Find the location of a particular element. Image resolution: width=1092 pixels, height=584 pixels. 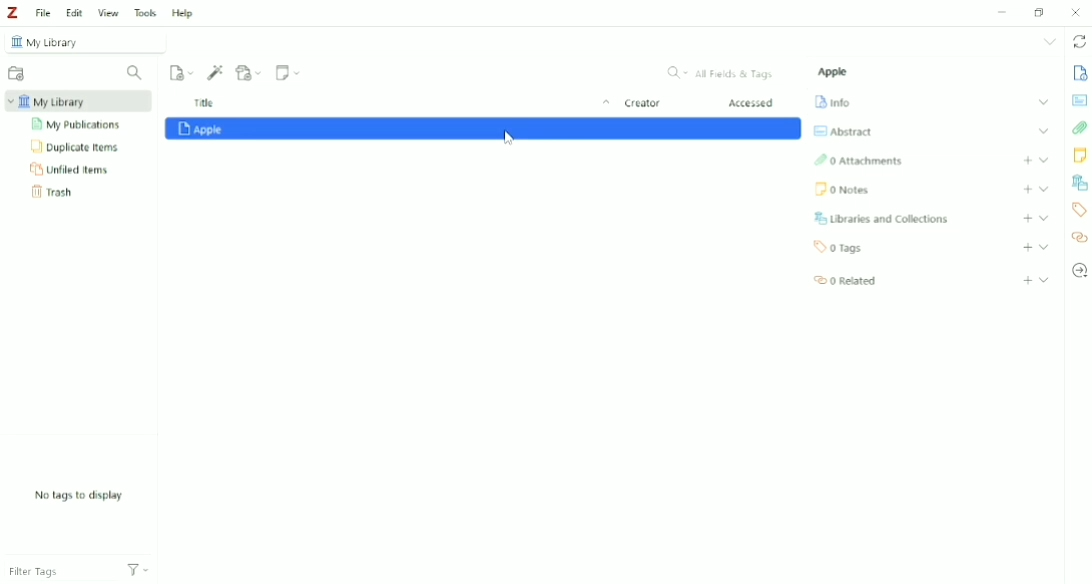

Filter Tags is located at coordinates (59, 573).